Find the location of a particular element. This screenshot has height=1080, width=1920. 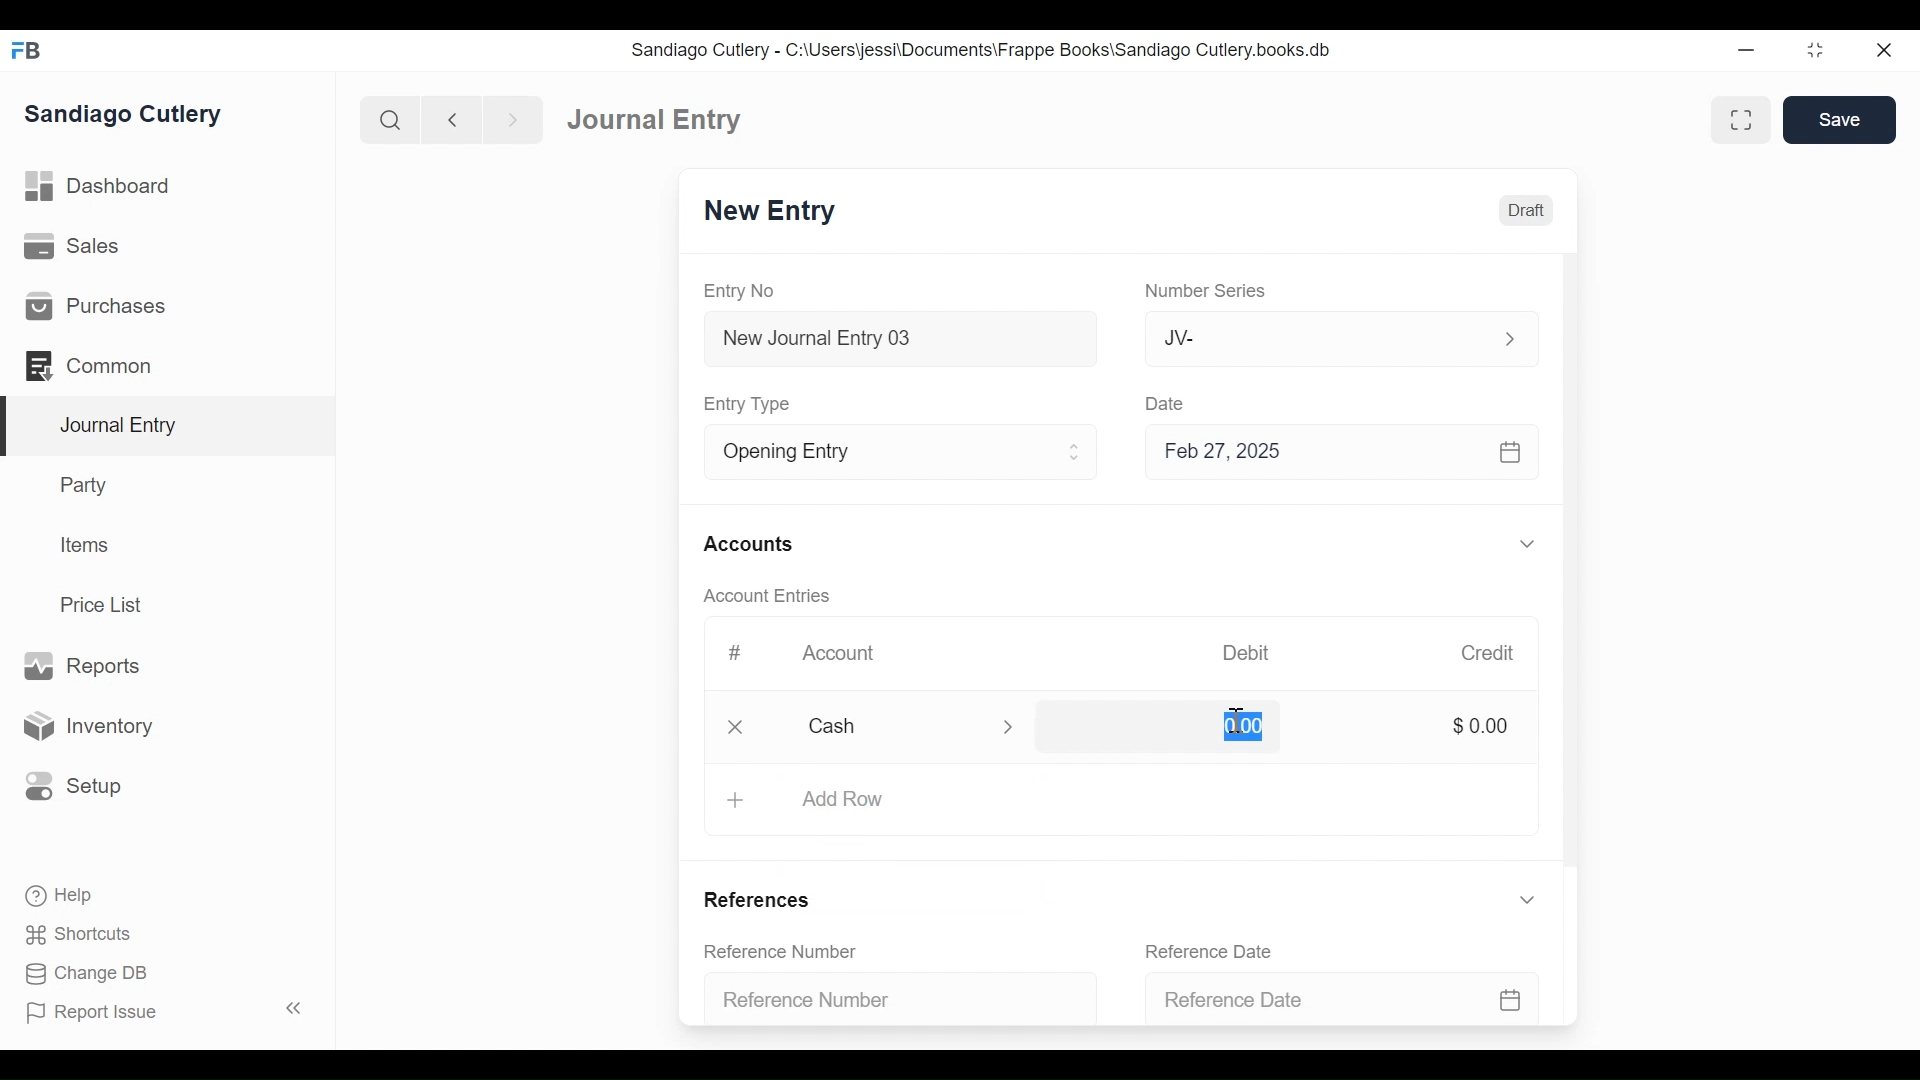

Reports is located at coordinates (88, 666).